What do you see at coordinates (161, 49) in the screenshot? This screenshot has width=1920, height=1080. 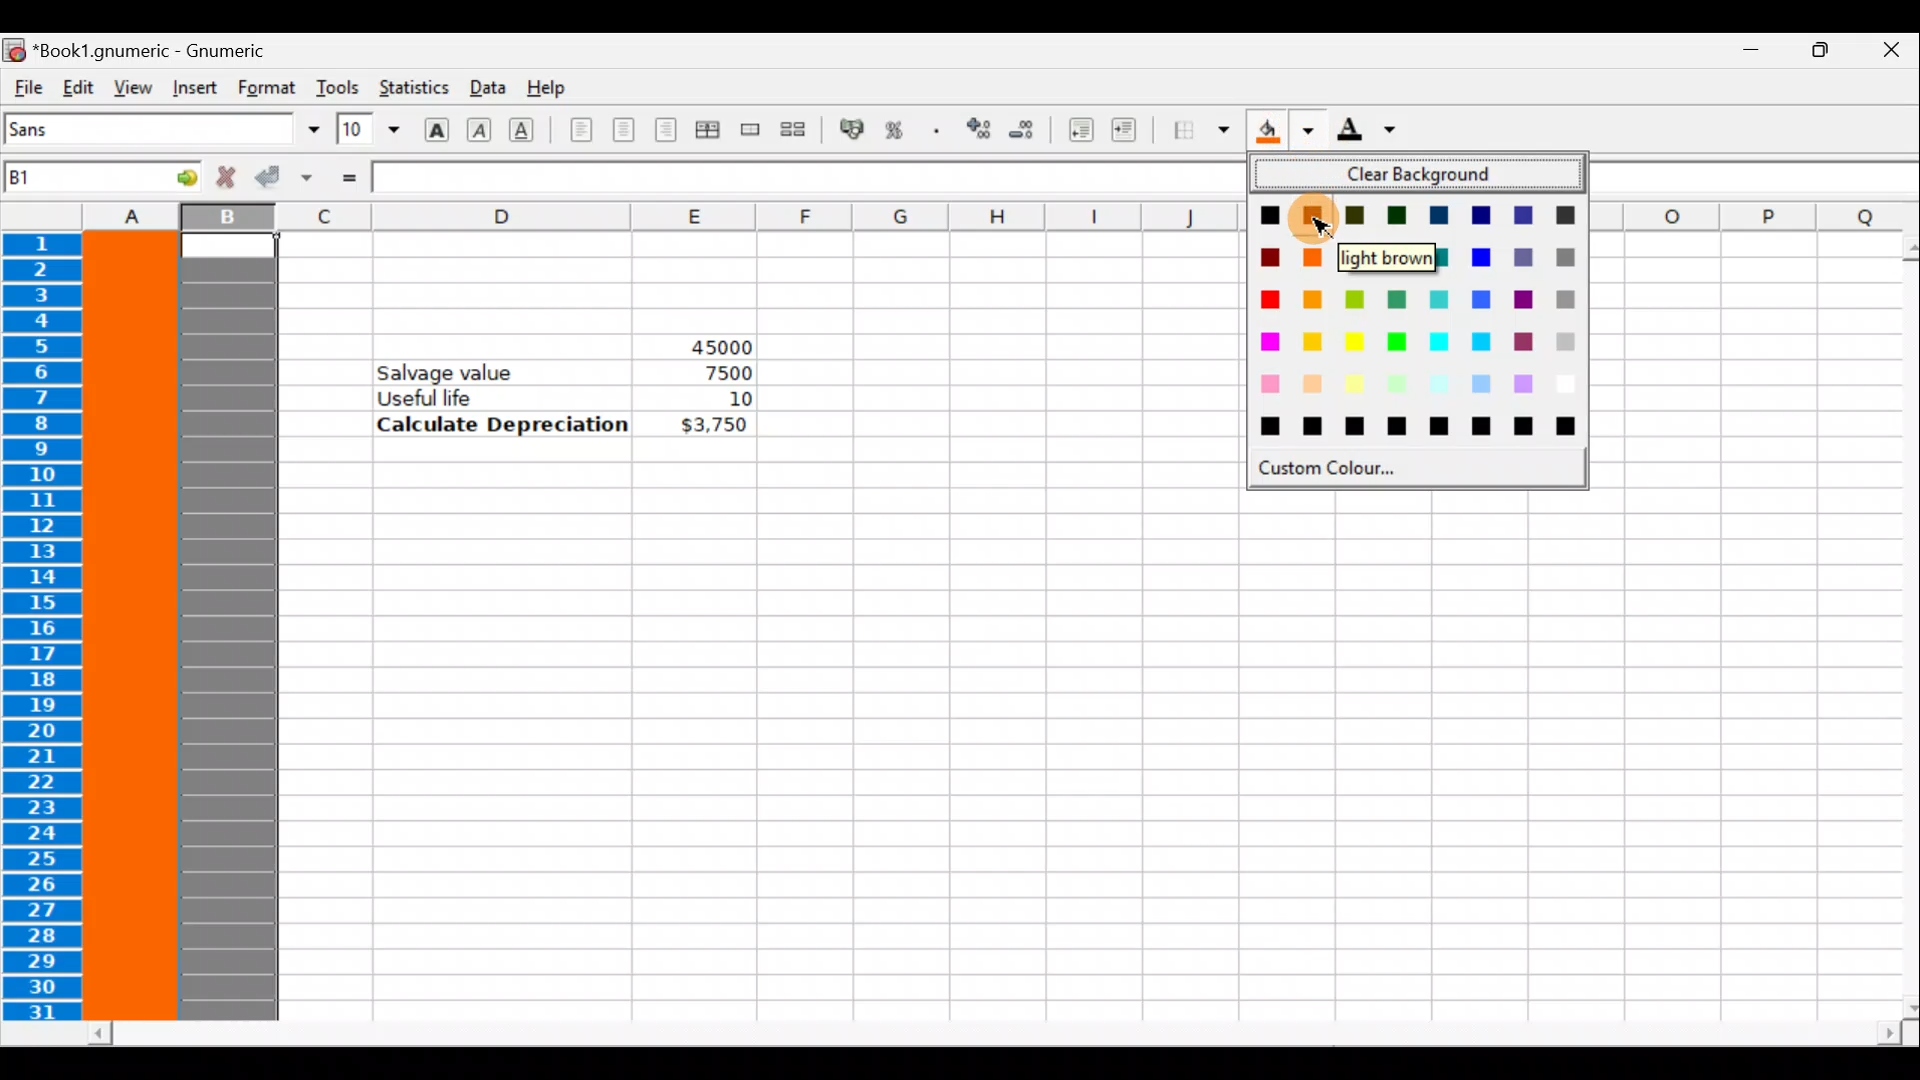 I see `Book1.gnumeric - Gnumeric` at bounding box center [161, 49].